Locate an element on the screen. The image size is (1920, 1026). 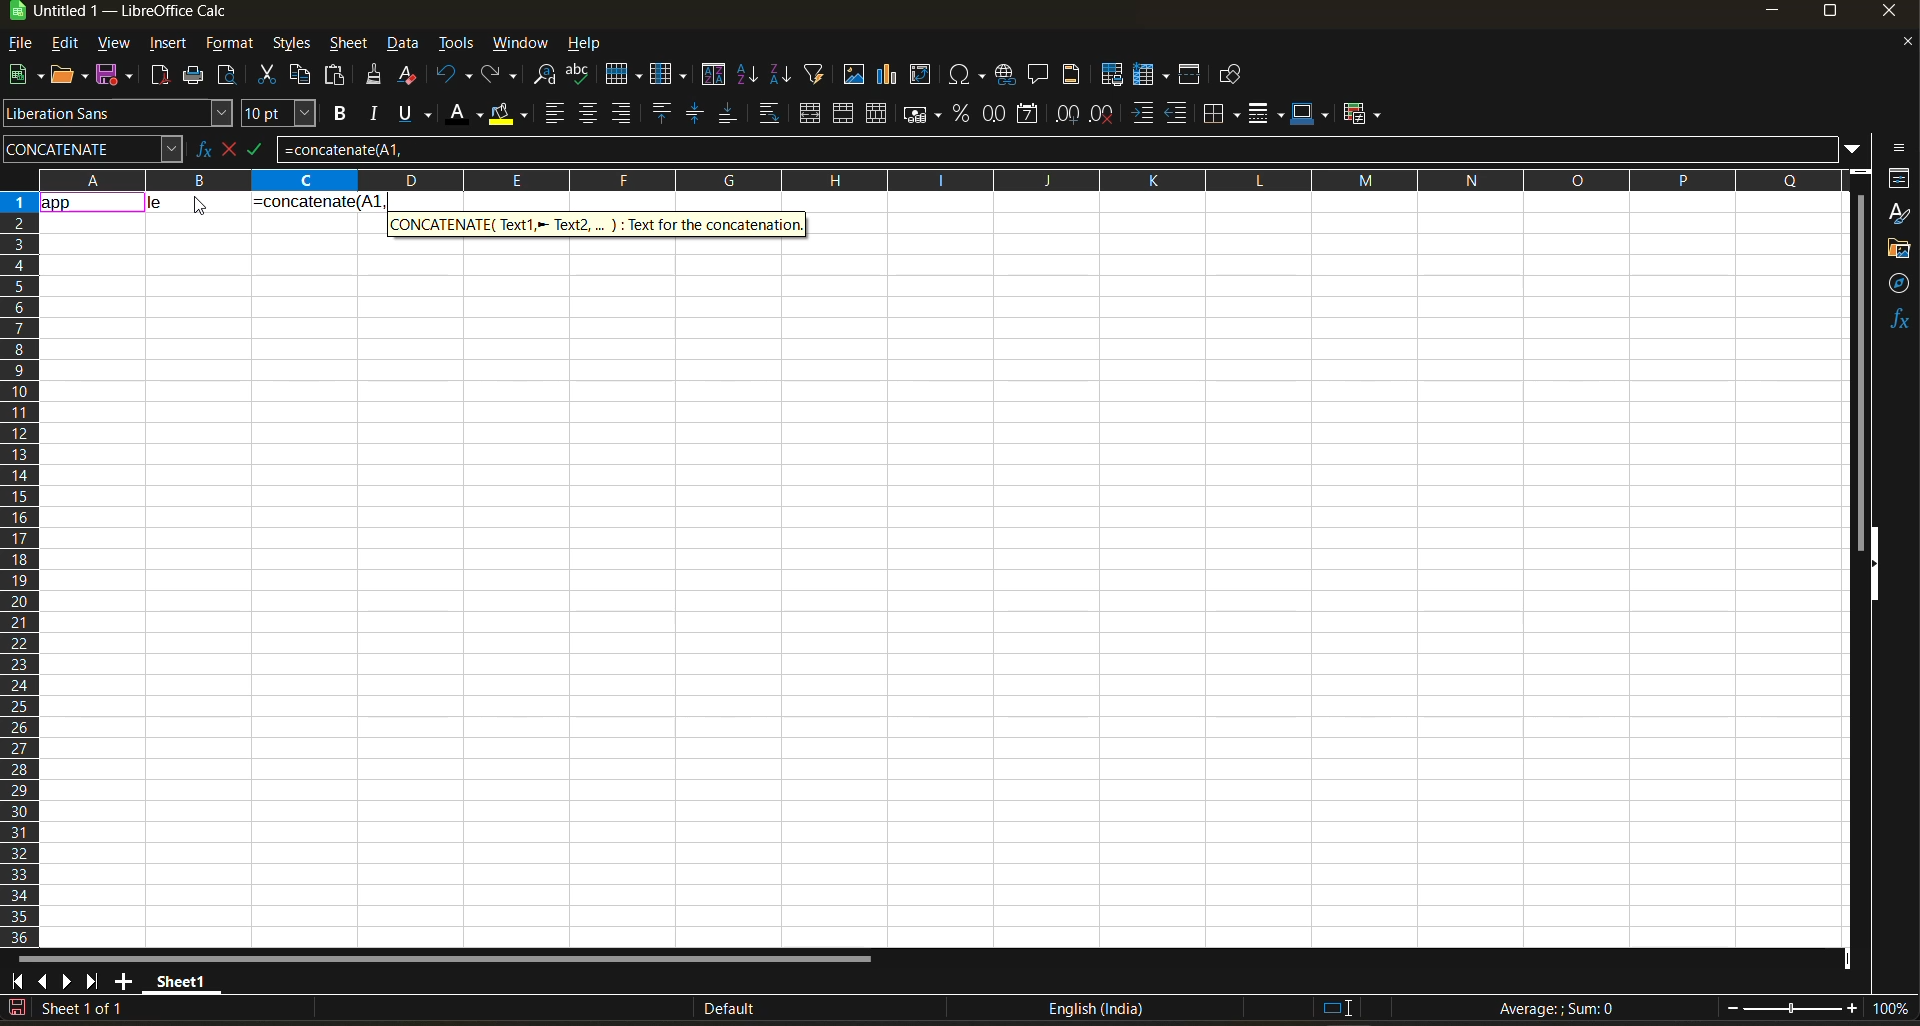
font size is located at coordinates (283, 115).